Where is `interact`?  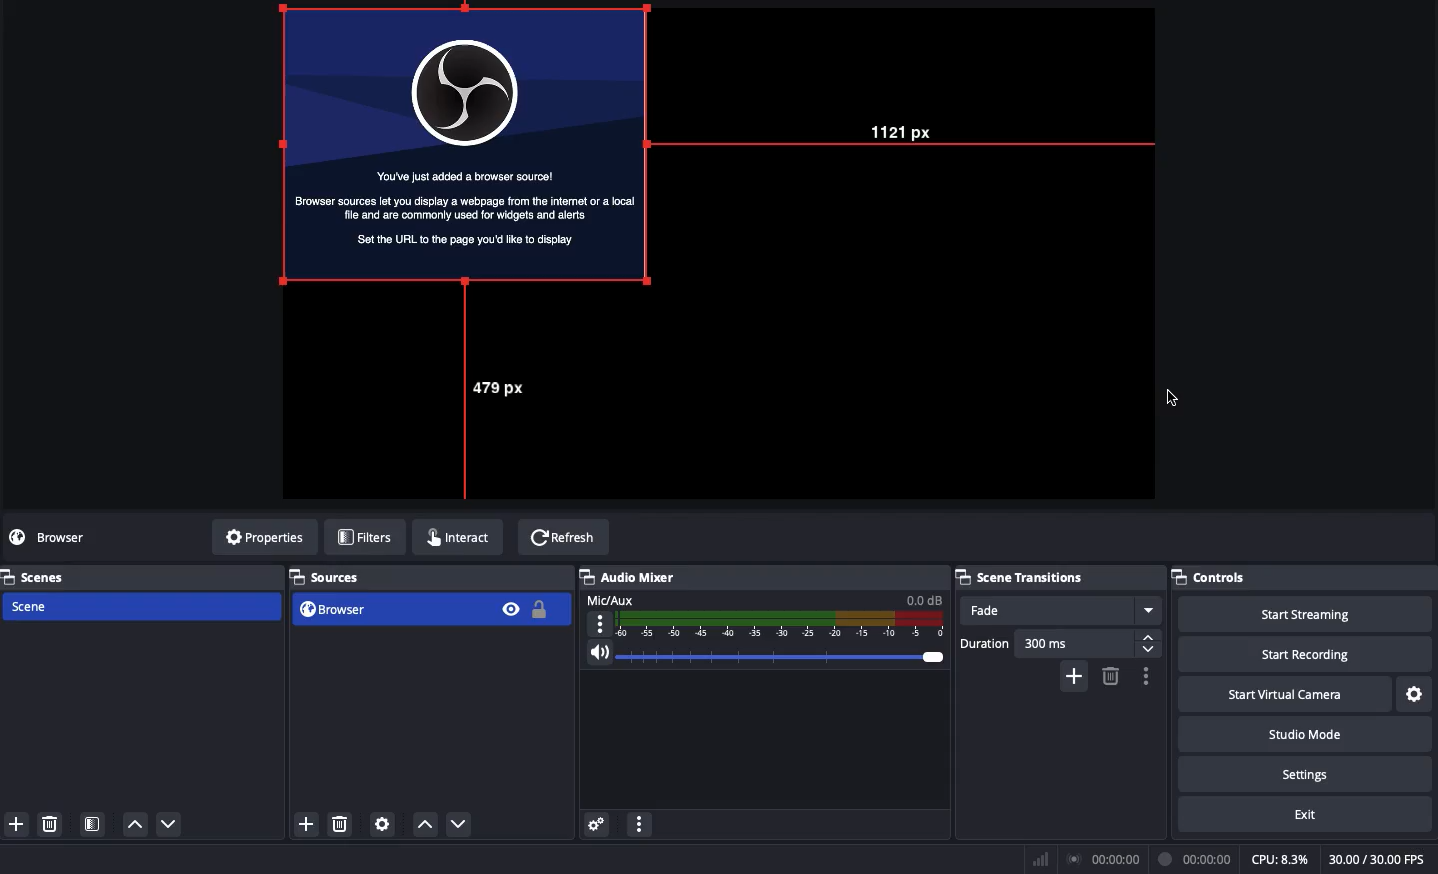 interact is located at coordinates (451, 534).